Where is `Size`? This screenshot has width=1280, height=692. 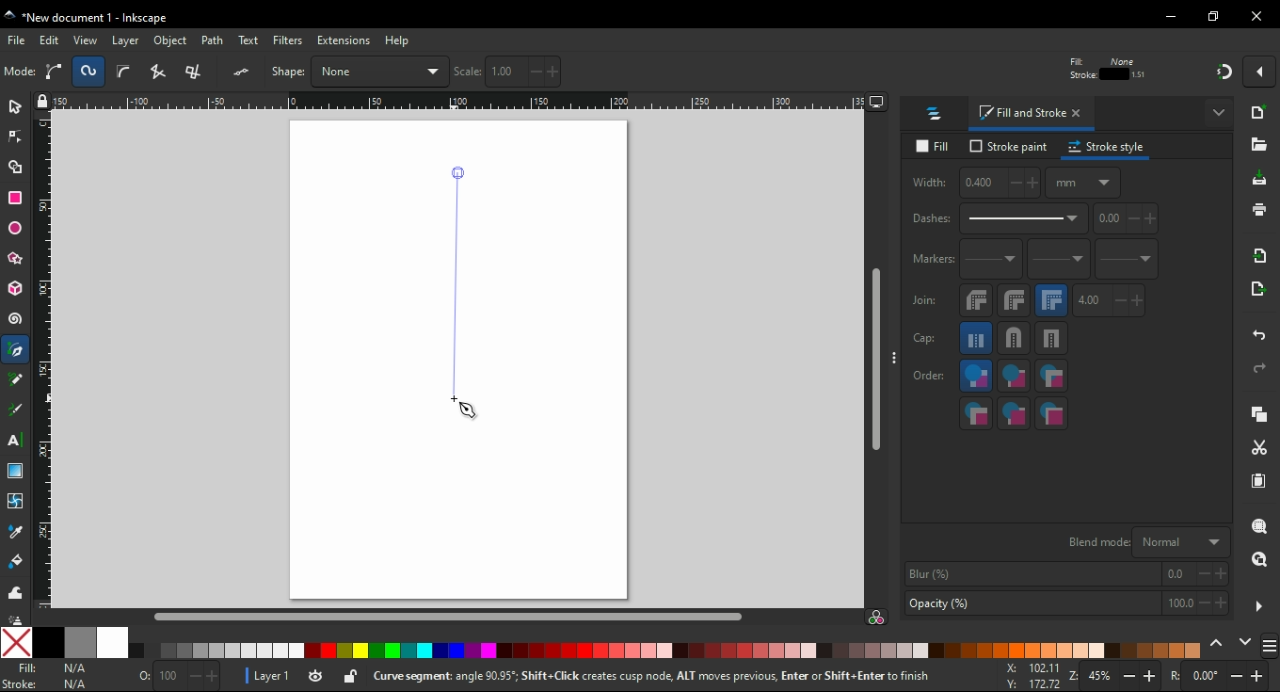
Size is located at coordinates (173, 677).